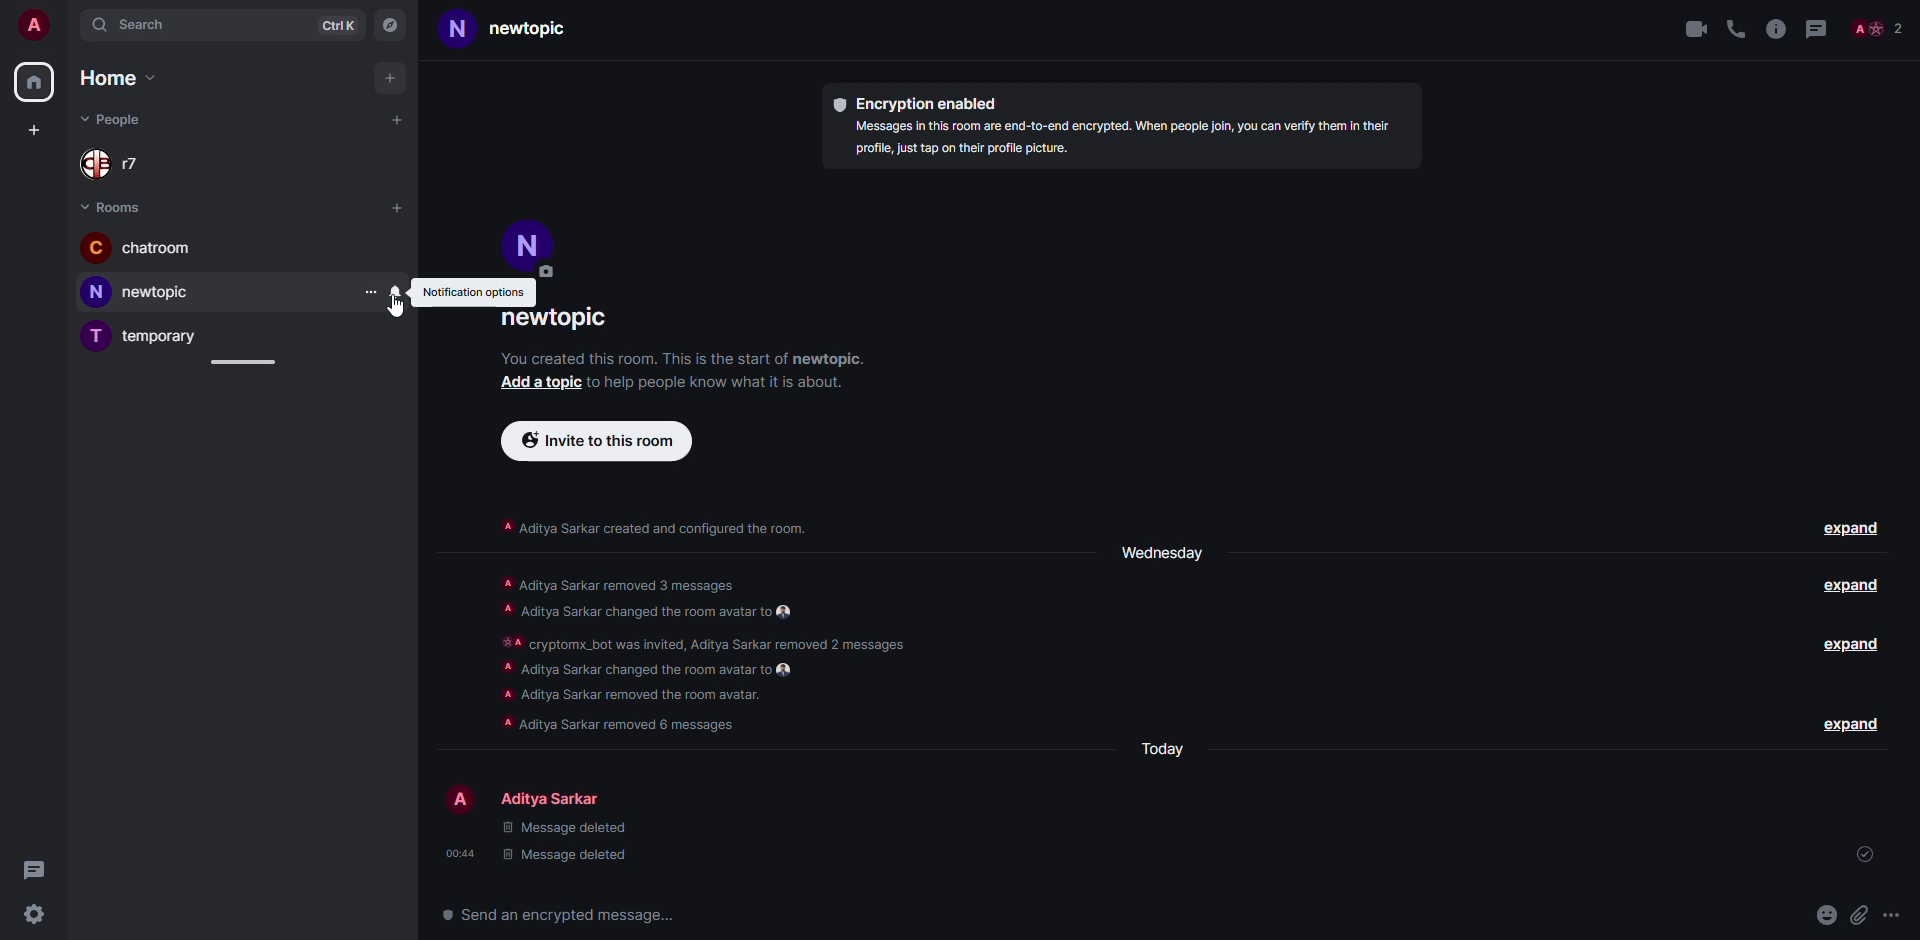 This screenshot has height=940, width=1920. Describe the element at coordinates (141, 248) in the screenshot. I see `room` at that location.